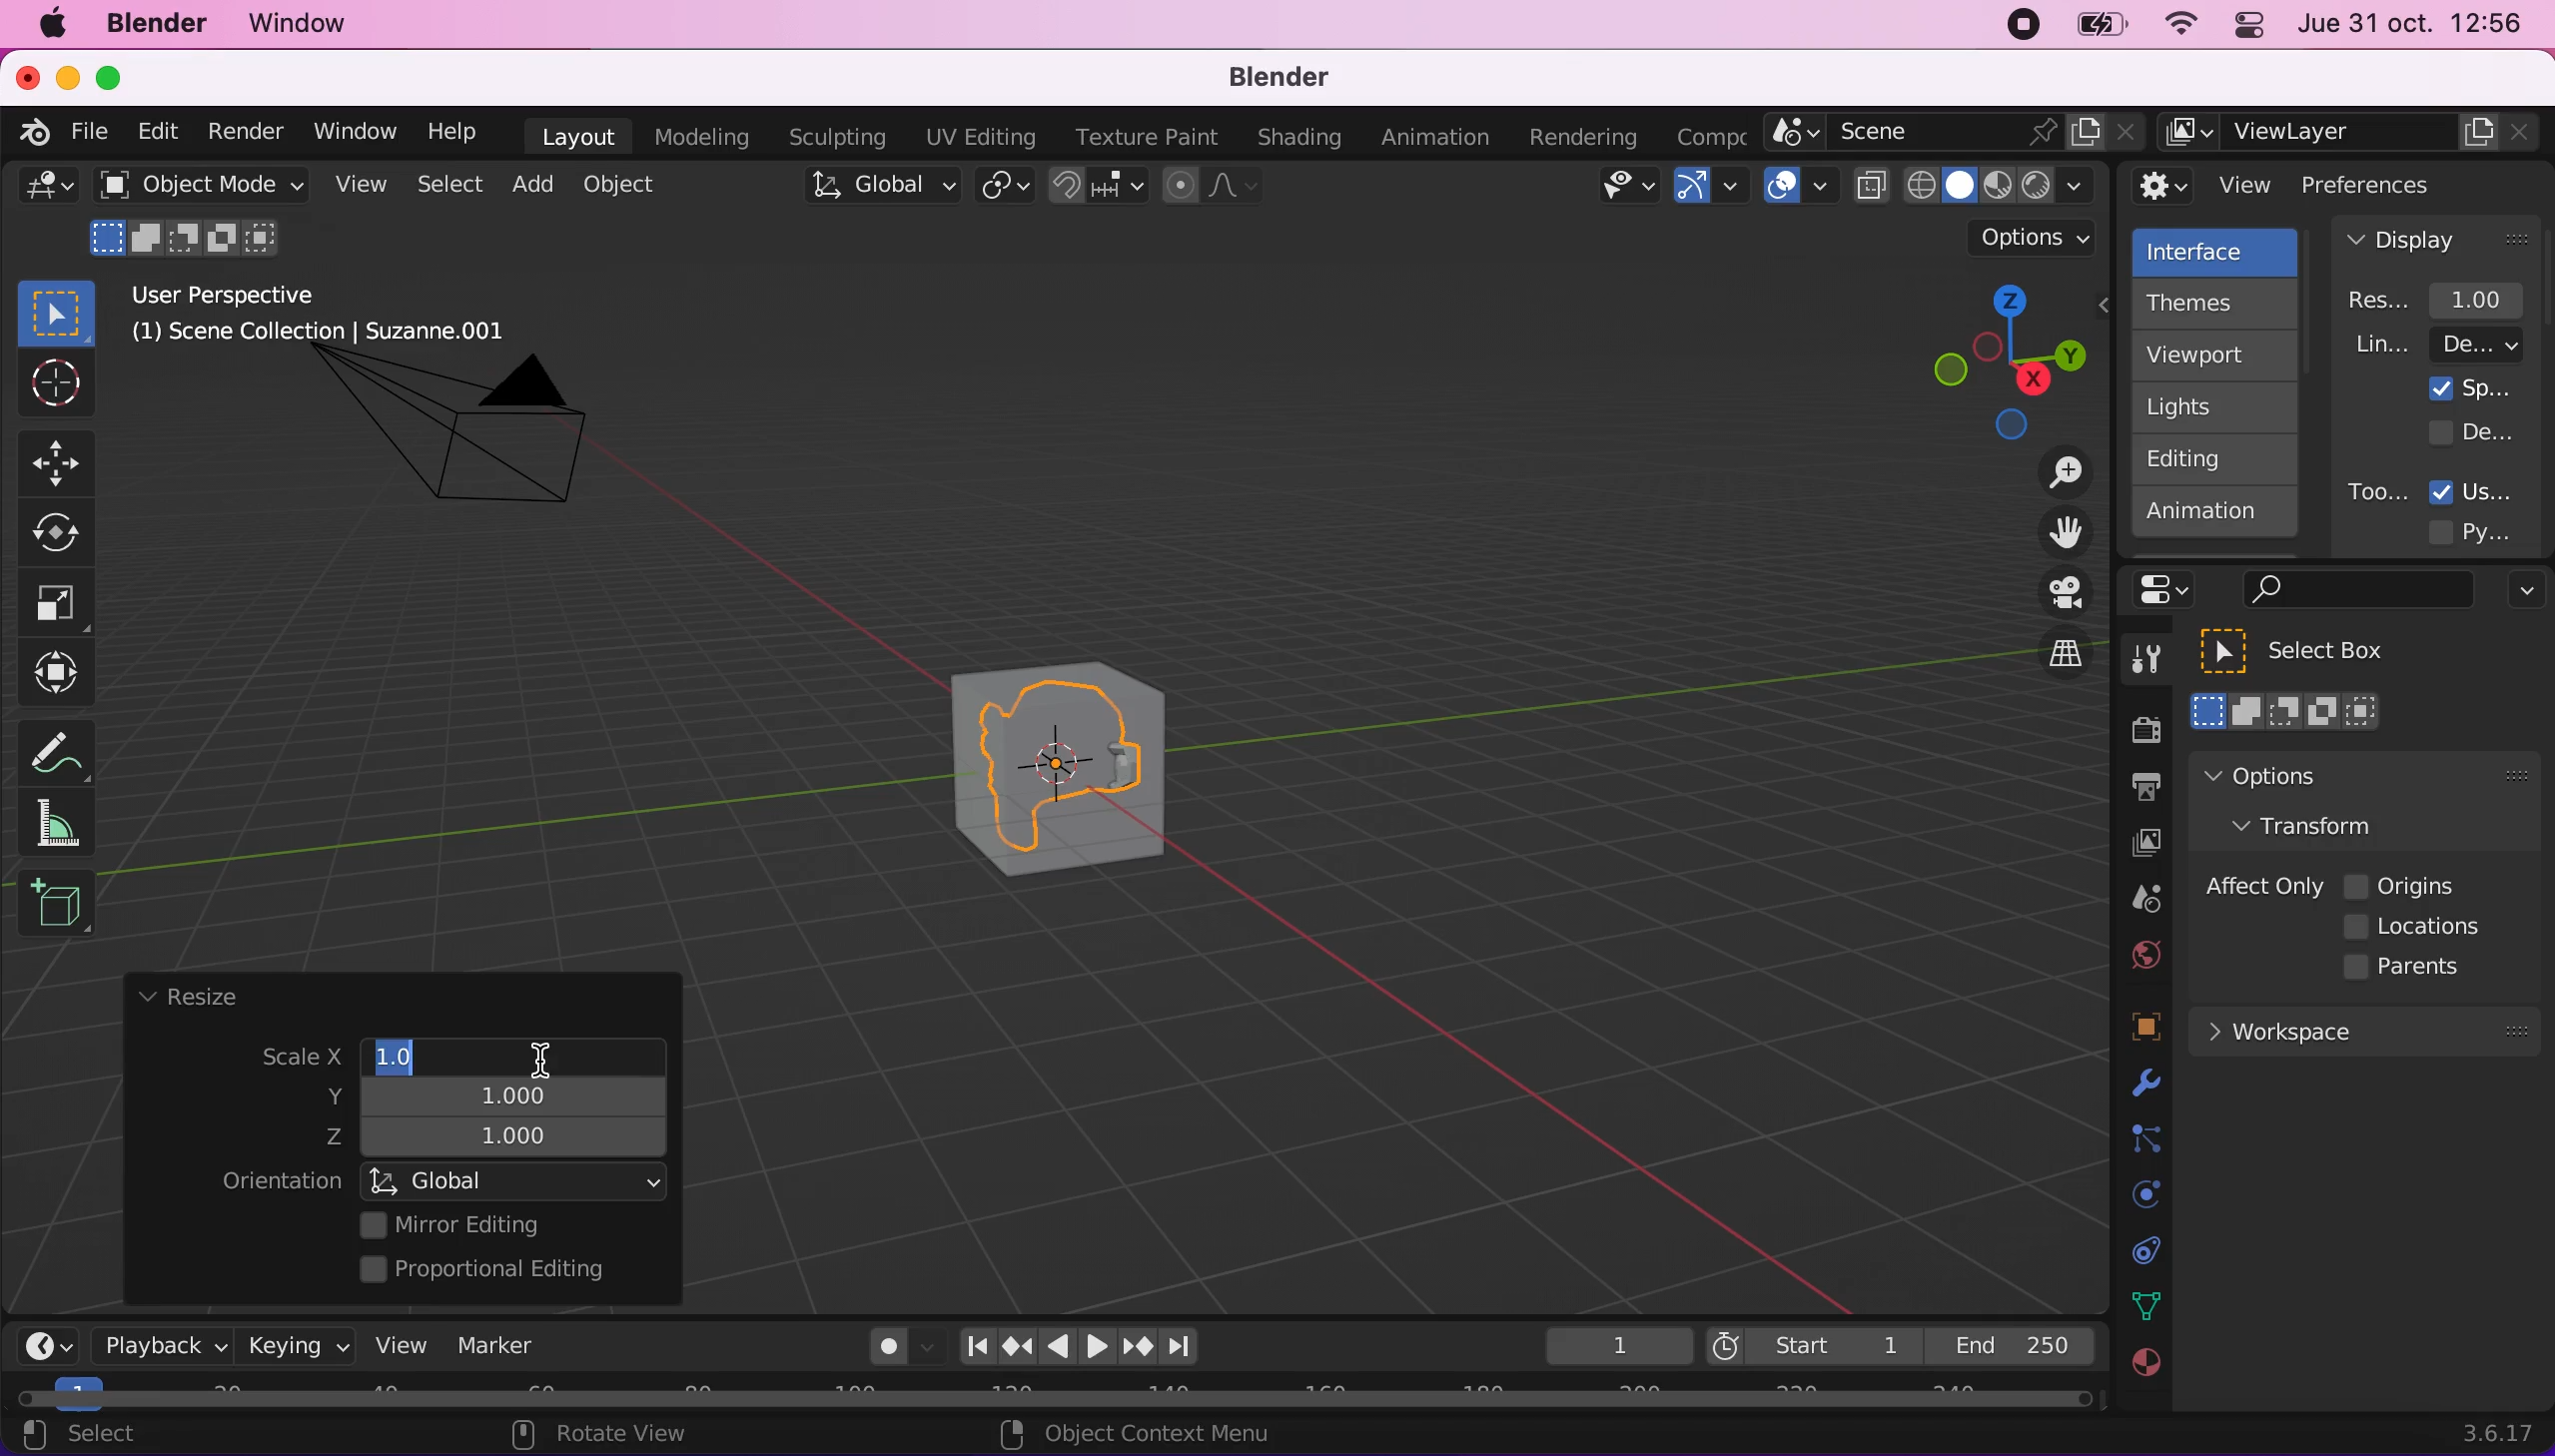 This screenshot has height=1456, width=2555. Describe the element at coordinates (48, 192) in the screenshot. I see `general` at that location.